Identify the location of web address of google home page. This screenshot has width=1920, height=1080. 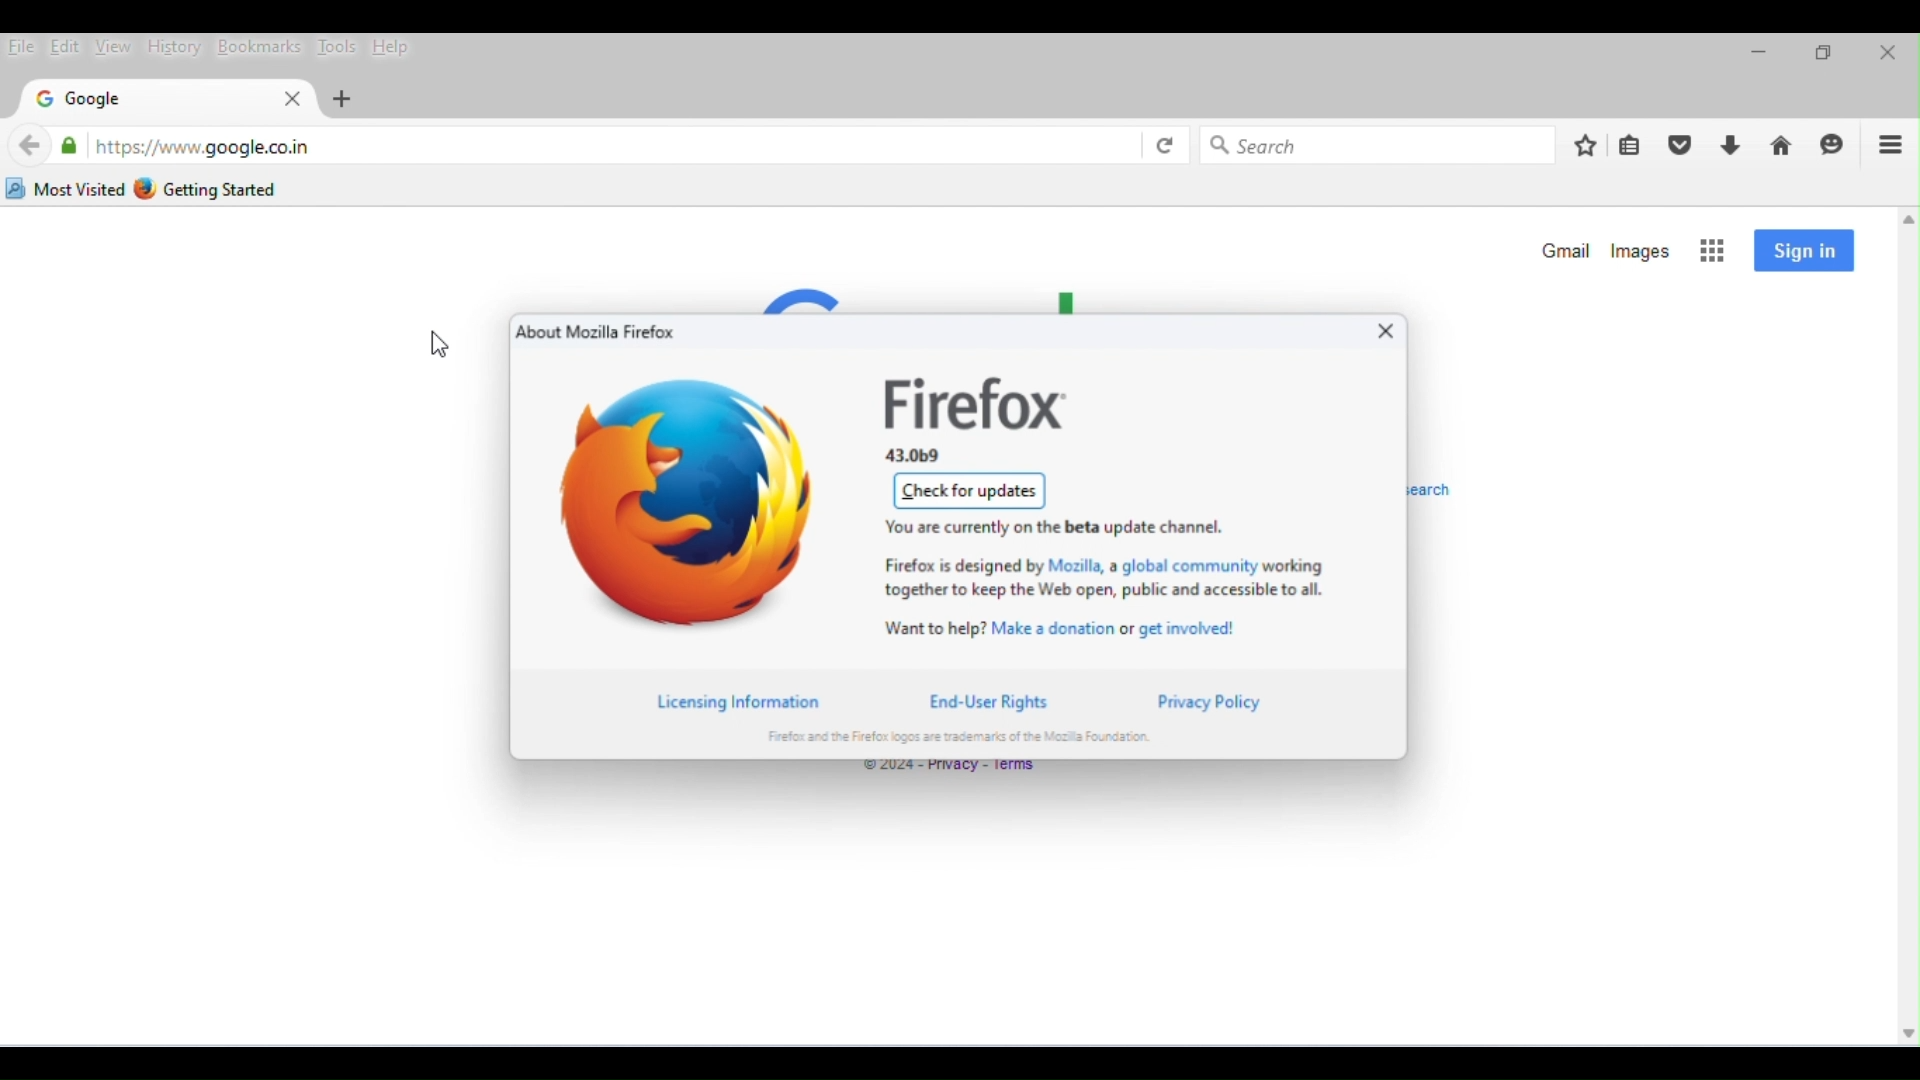
(202, 146).